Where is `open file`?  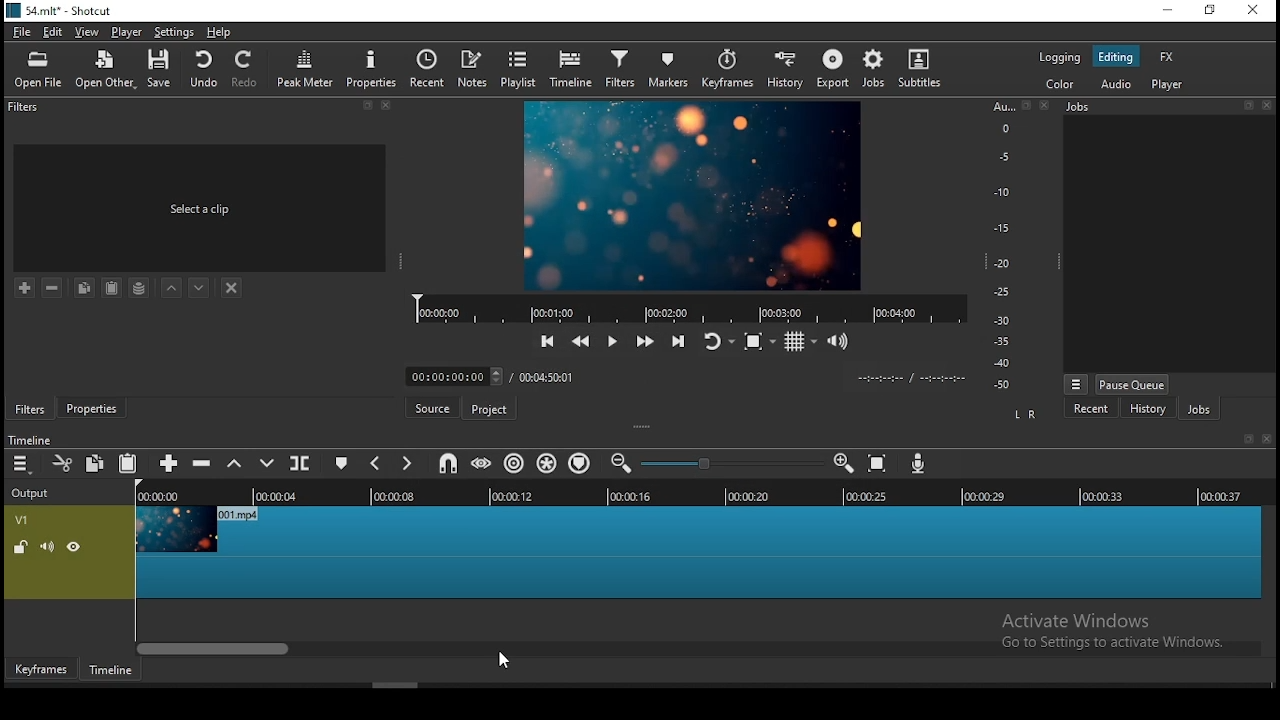 open file is located at coordinates (38, 71).